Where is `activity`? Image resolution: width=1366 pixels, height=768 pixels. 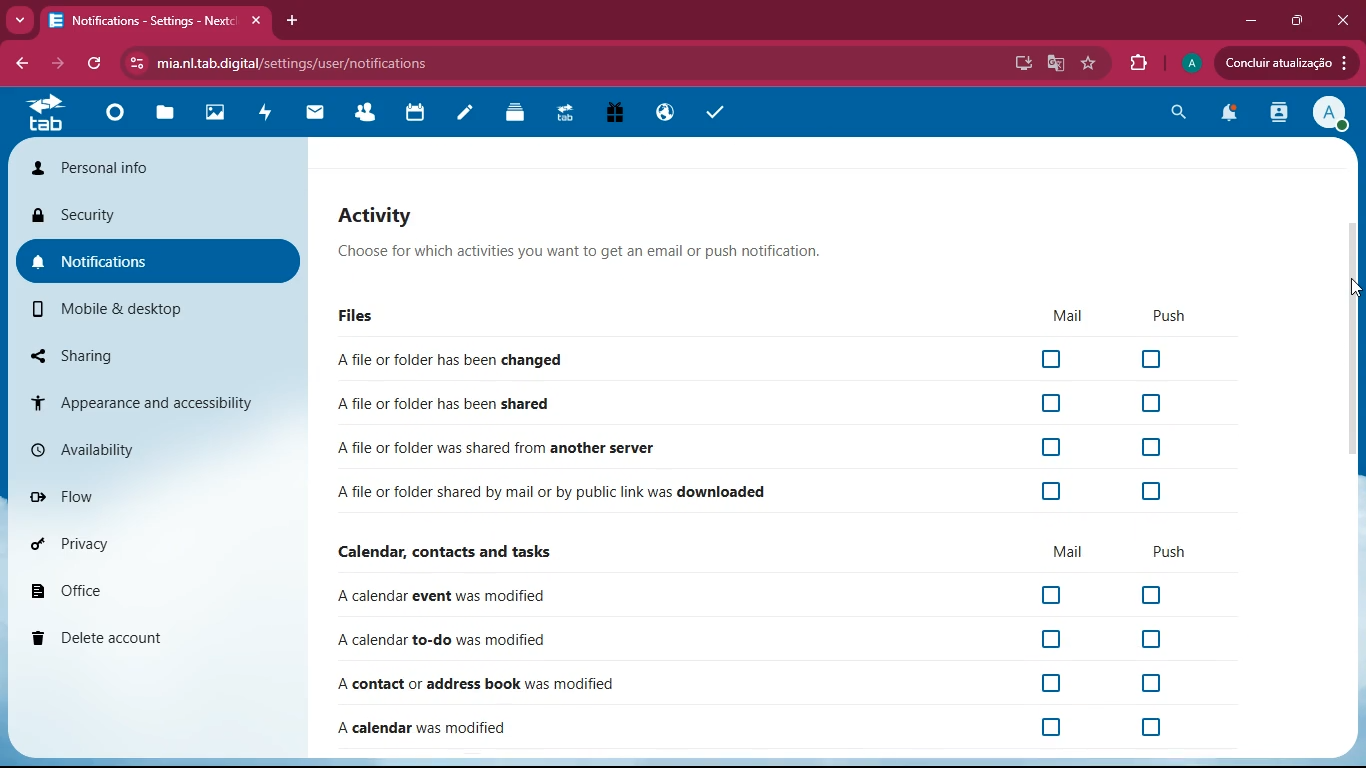 activity is located at coordinates (266, 118).